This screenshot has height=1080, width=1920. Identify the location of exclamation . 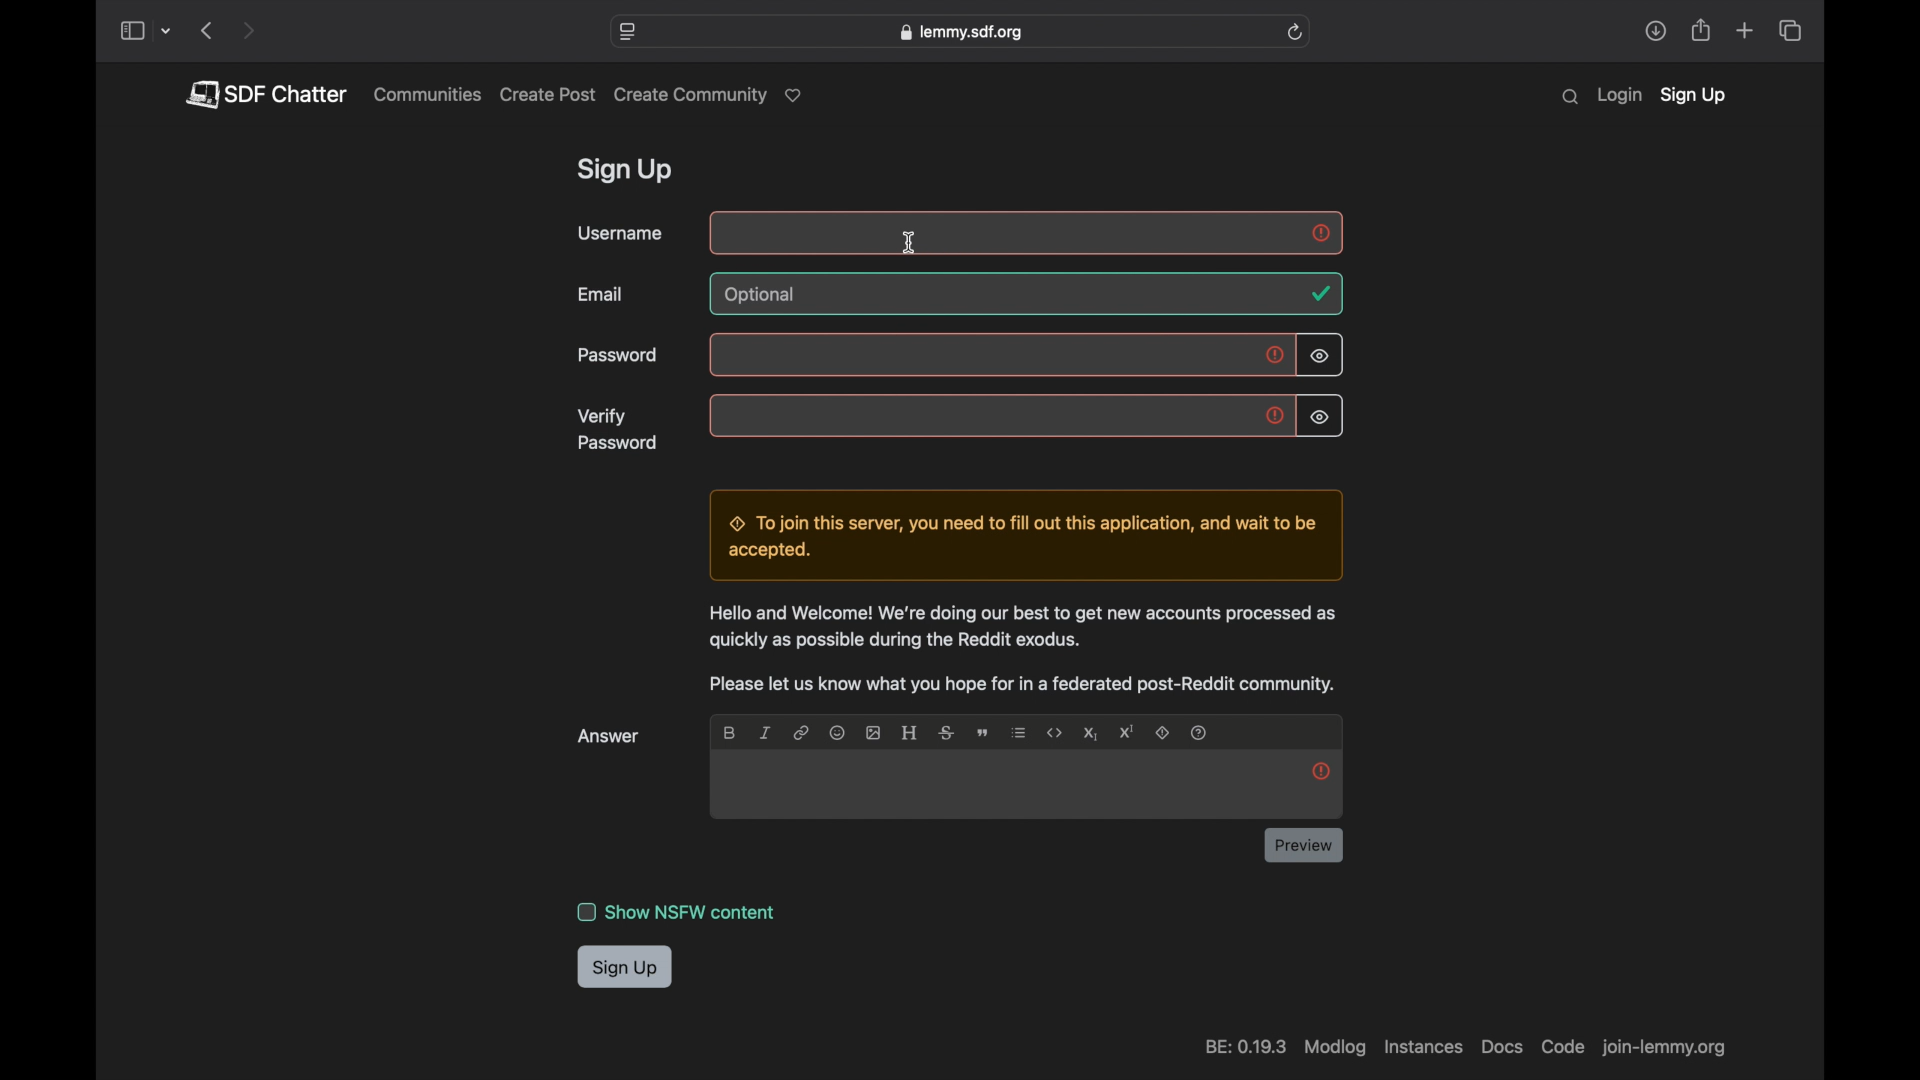
(1321, 770).